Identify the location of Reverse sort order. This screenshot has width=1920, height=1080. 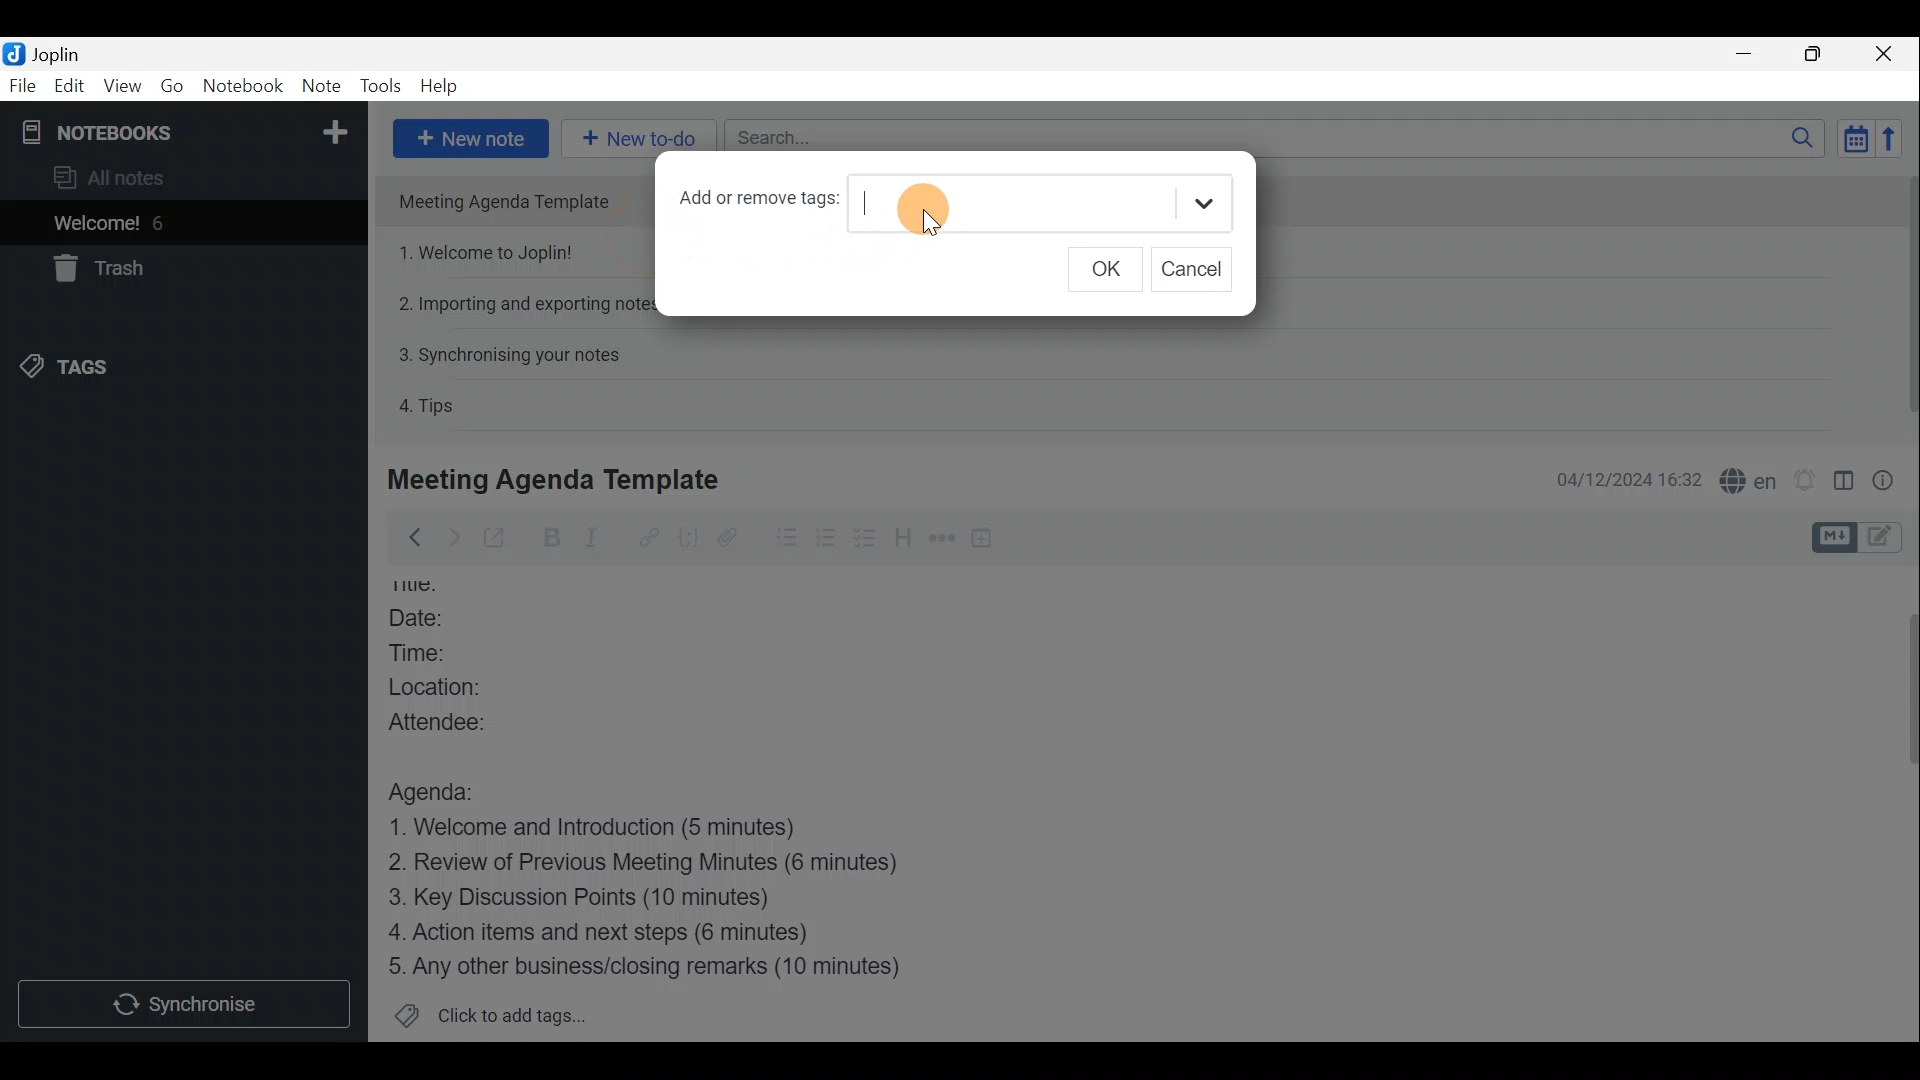
(1892, 139).